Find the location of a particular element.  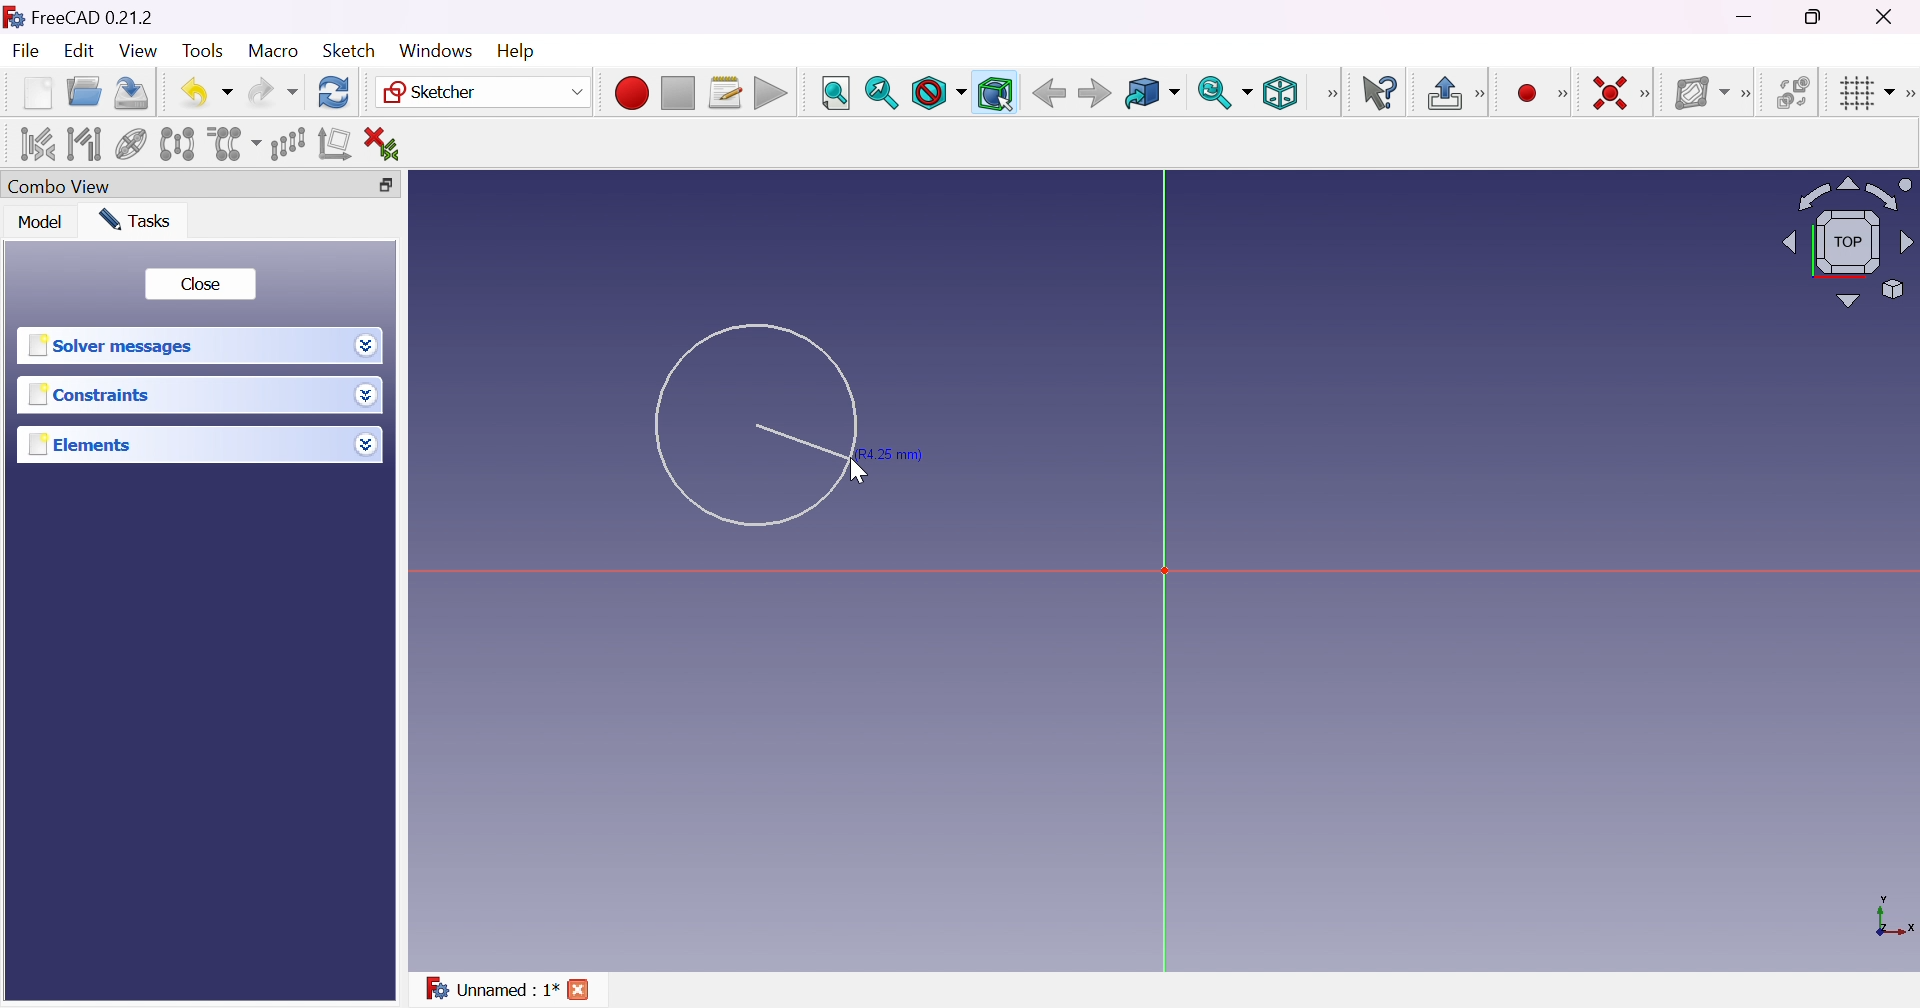

Close is located at coordinates (202, 282).